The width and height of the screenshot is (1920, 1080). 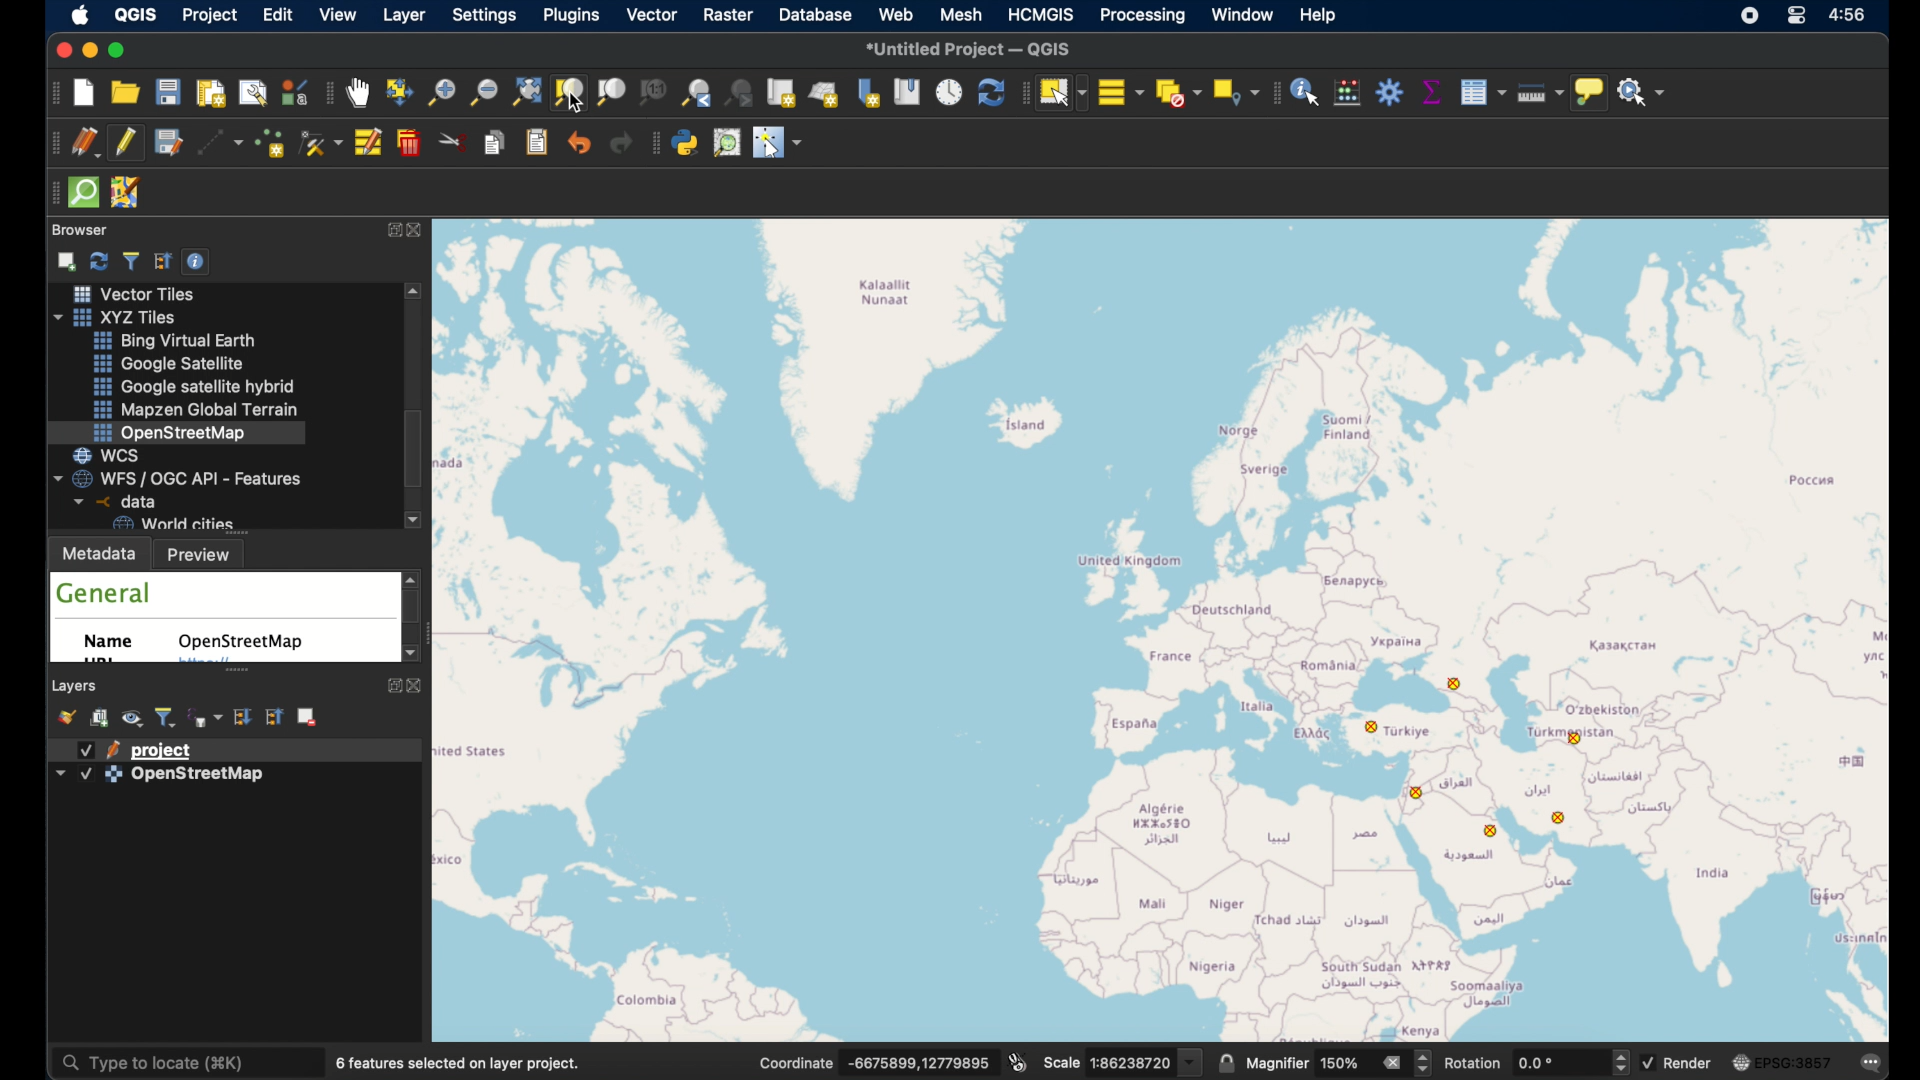 I want to click on coordinate, so click(x=919, y=1061).